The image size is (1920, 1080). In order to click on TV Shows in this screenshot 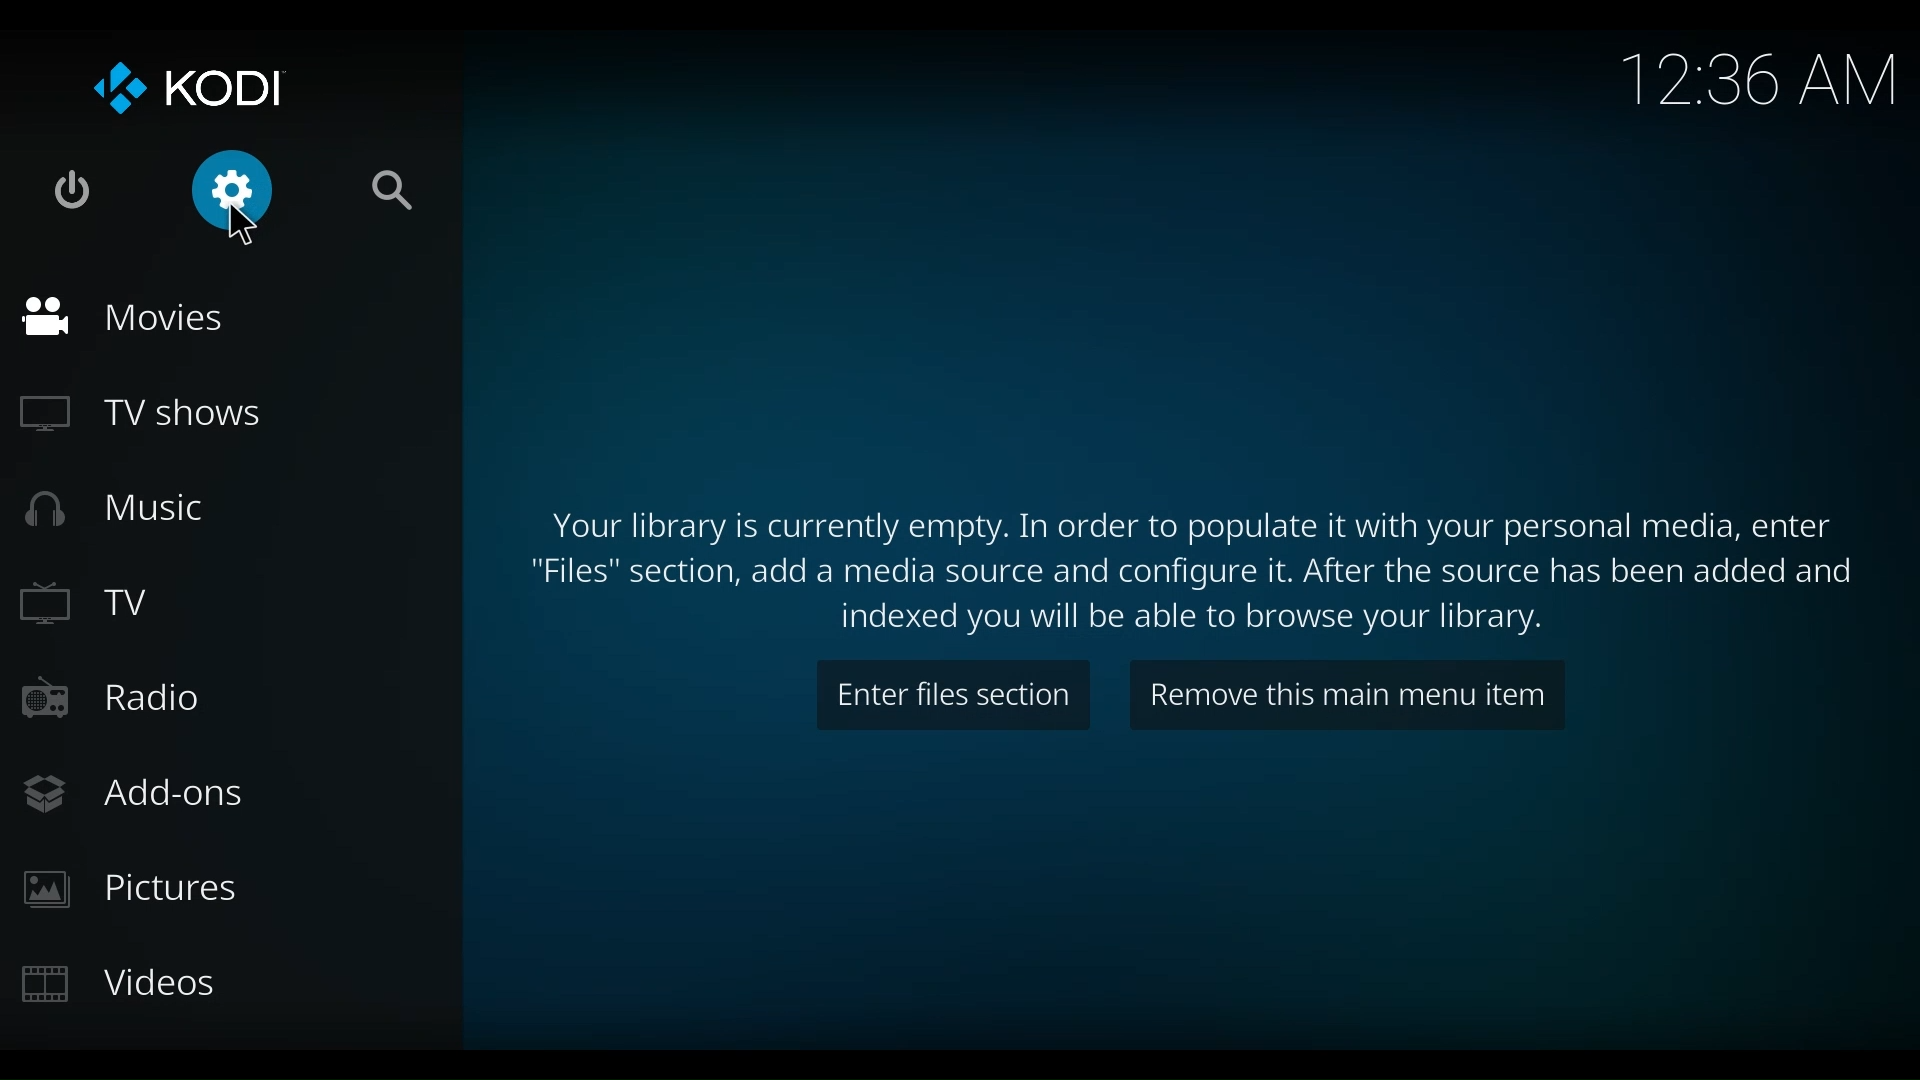, I will do `click(146, 416)`.